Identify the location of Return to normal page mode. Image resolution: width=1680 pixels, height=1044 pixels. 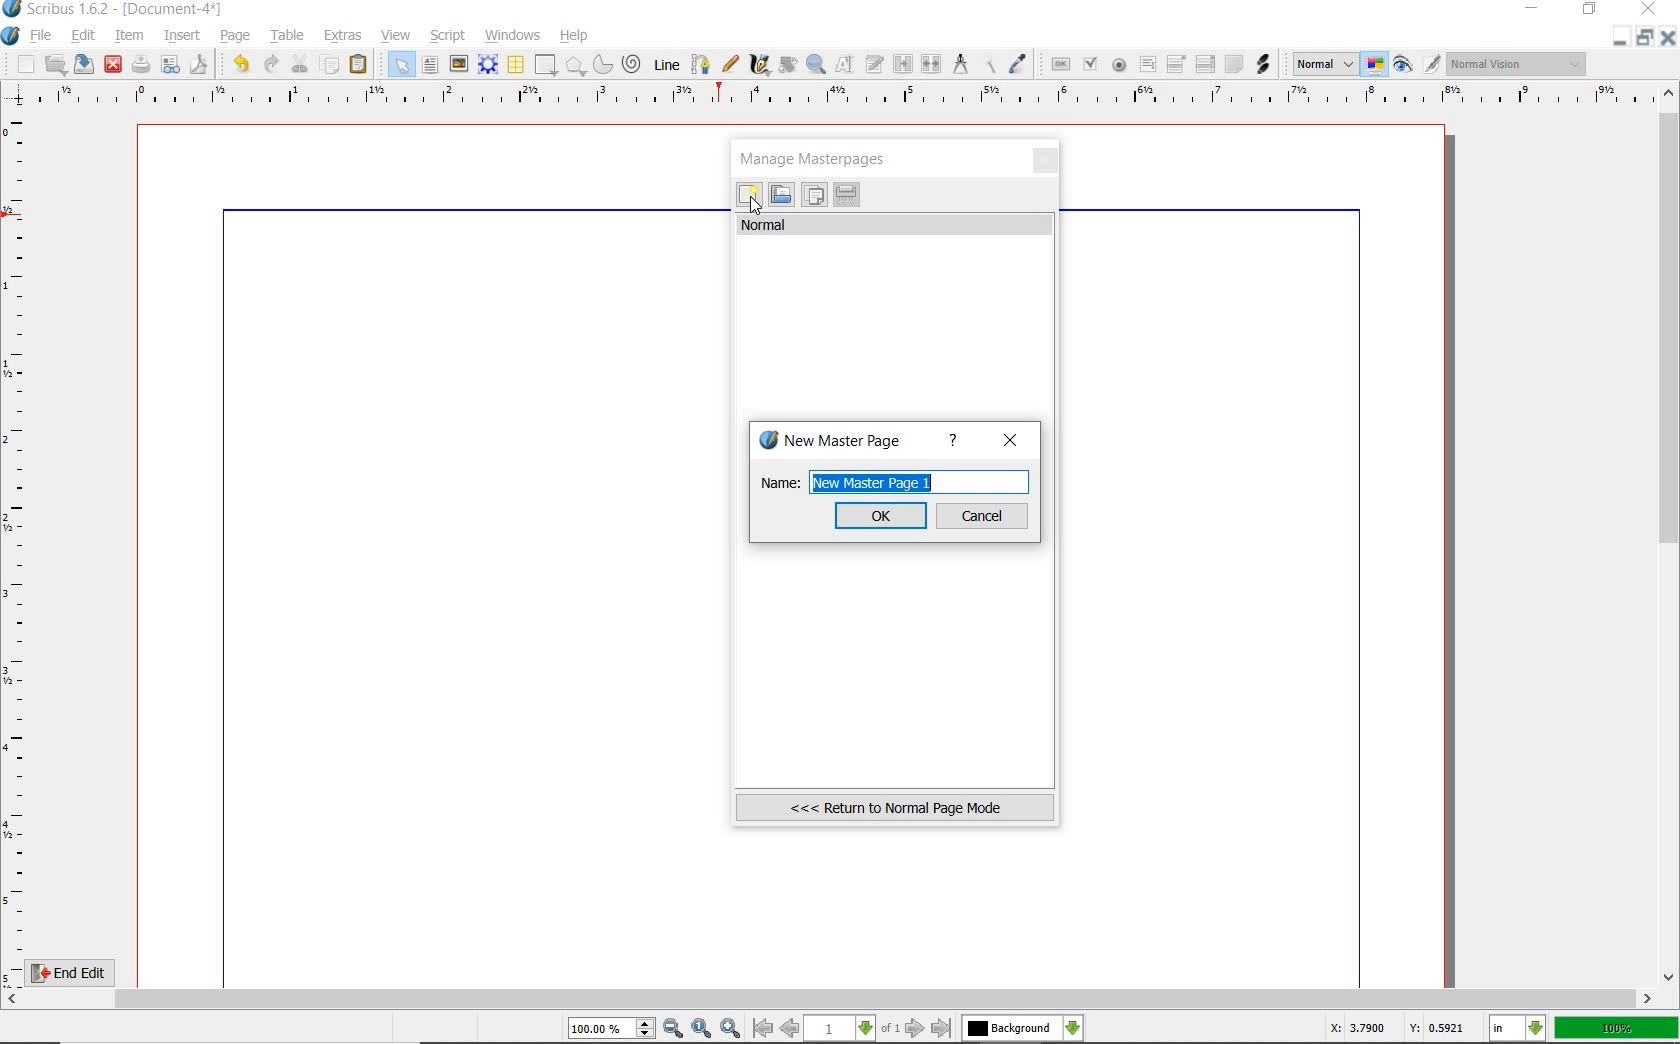
(895, 807).